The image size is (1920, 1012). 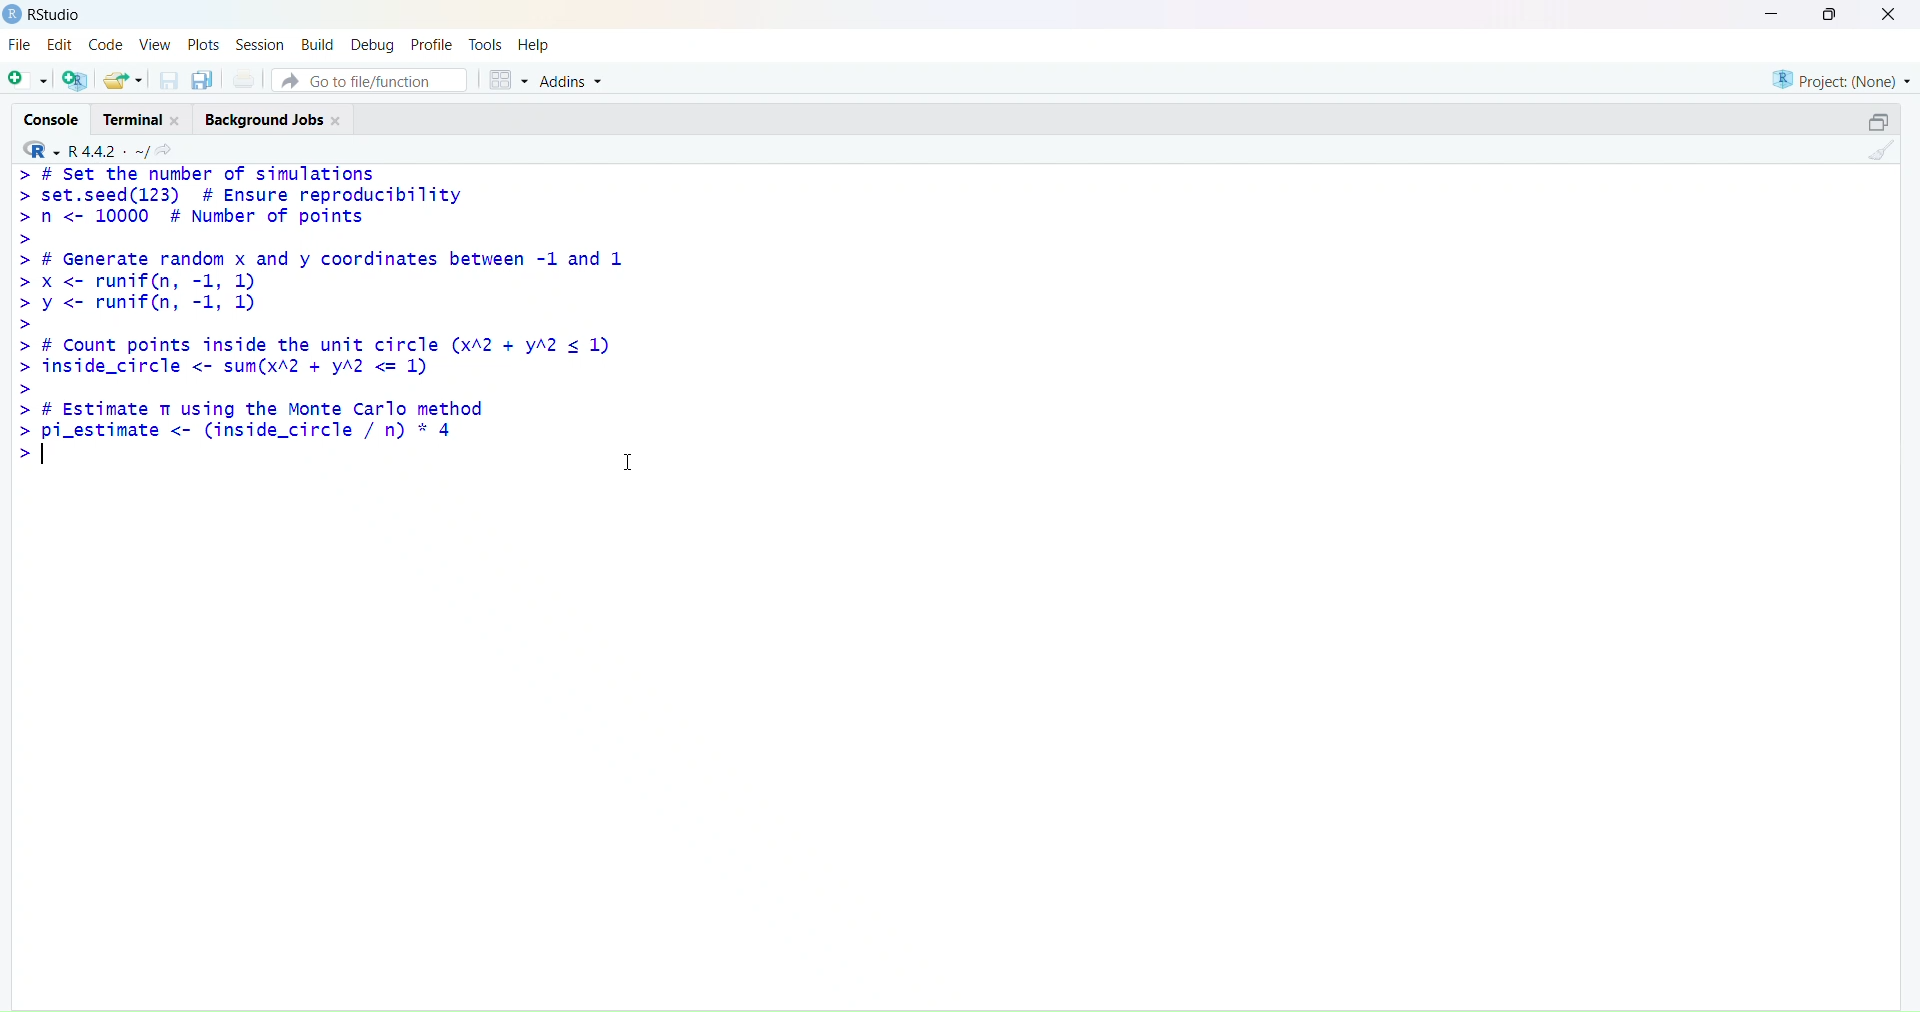 I want to click on Background Jobs, so click(x=280, y=119).